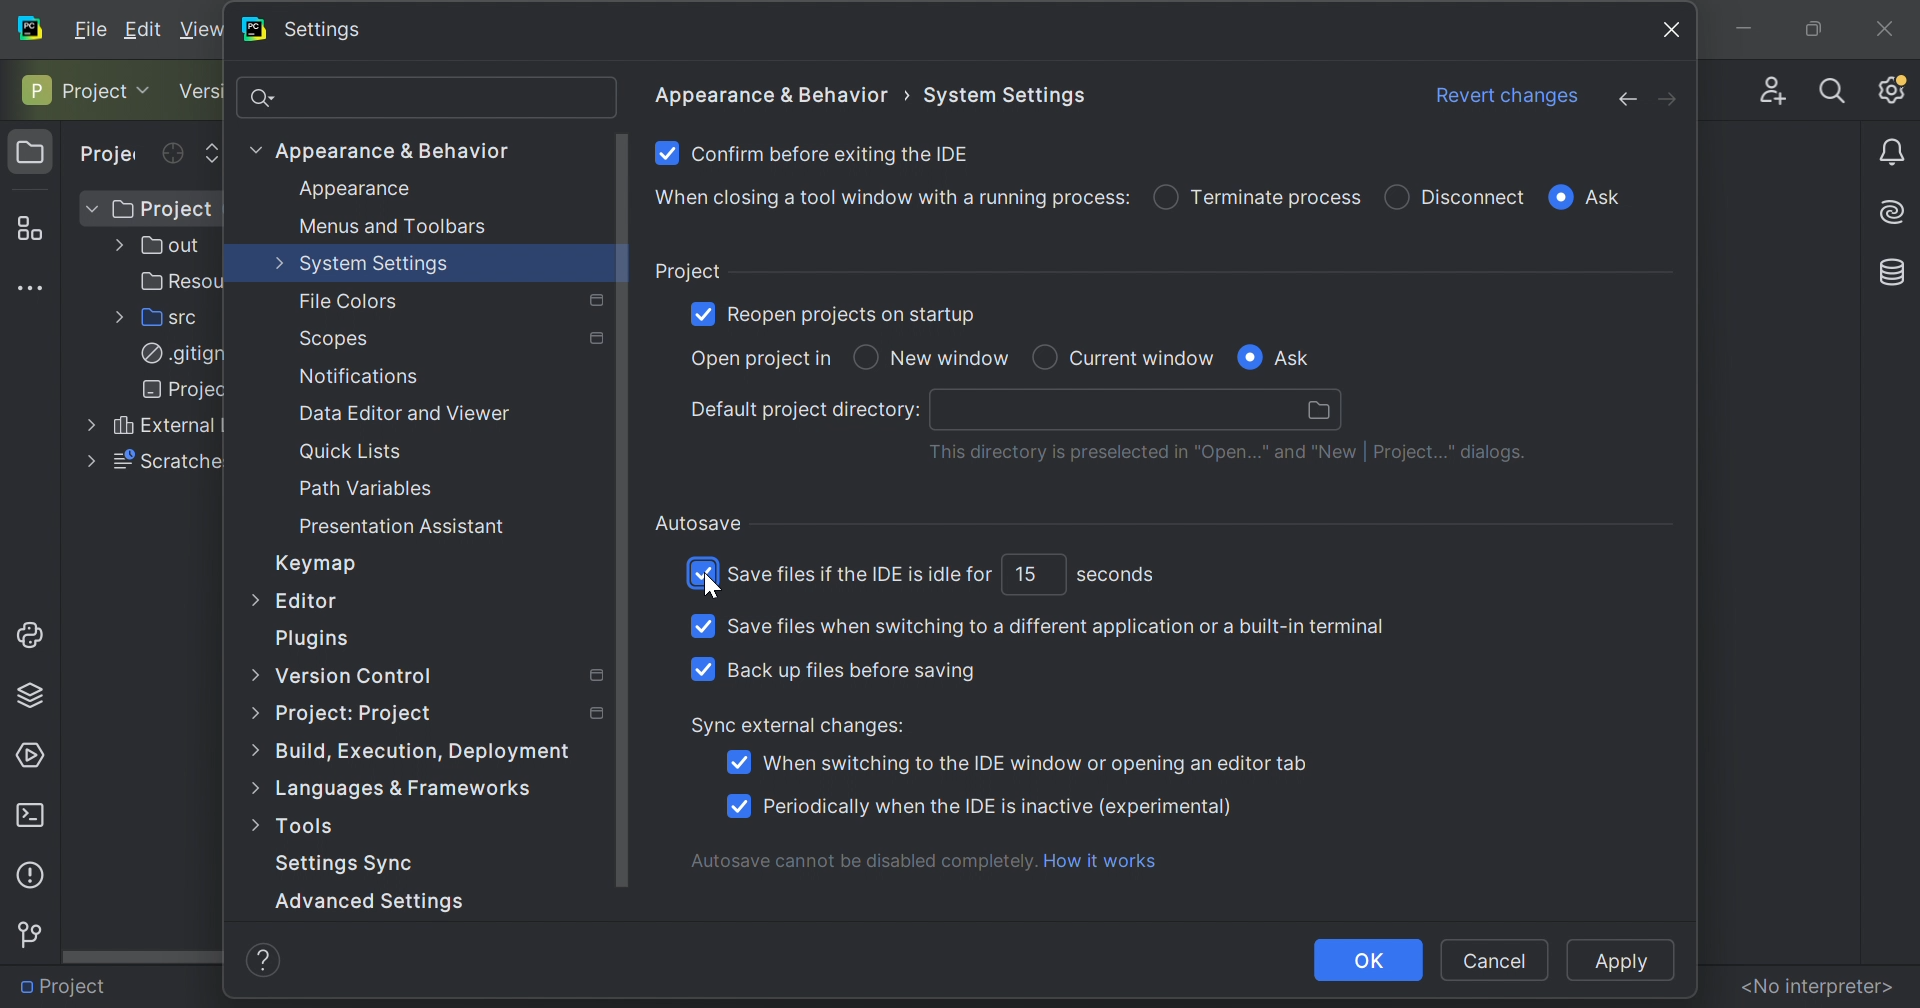 This screenshot has height=1008, width=1920. Describe the element at coordinates (1369, 960) in the screenshot. I see `OK` at that location.